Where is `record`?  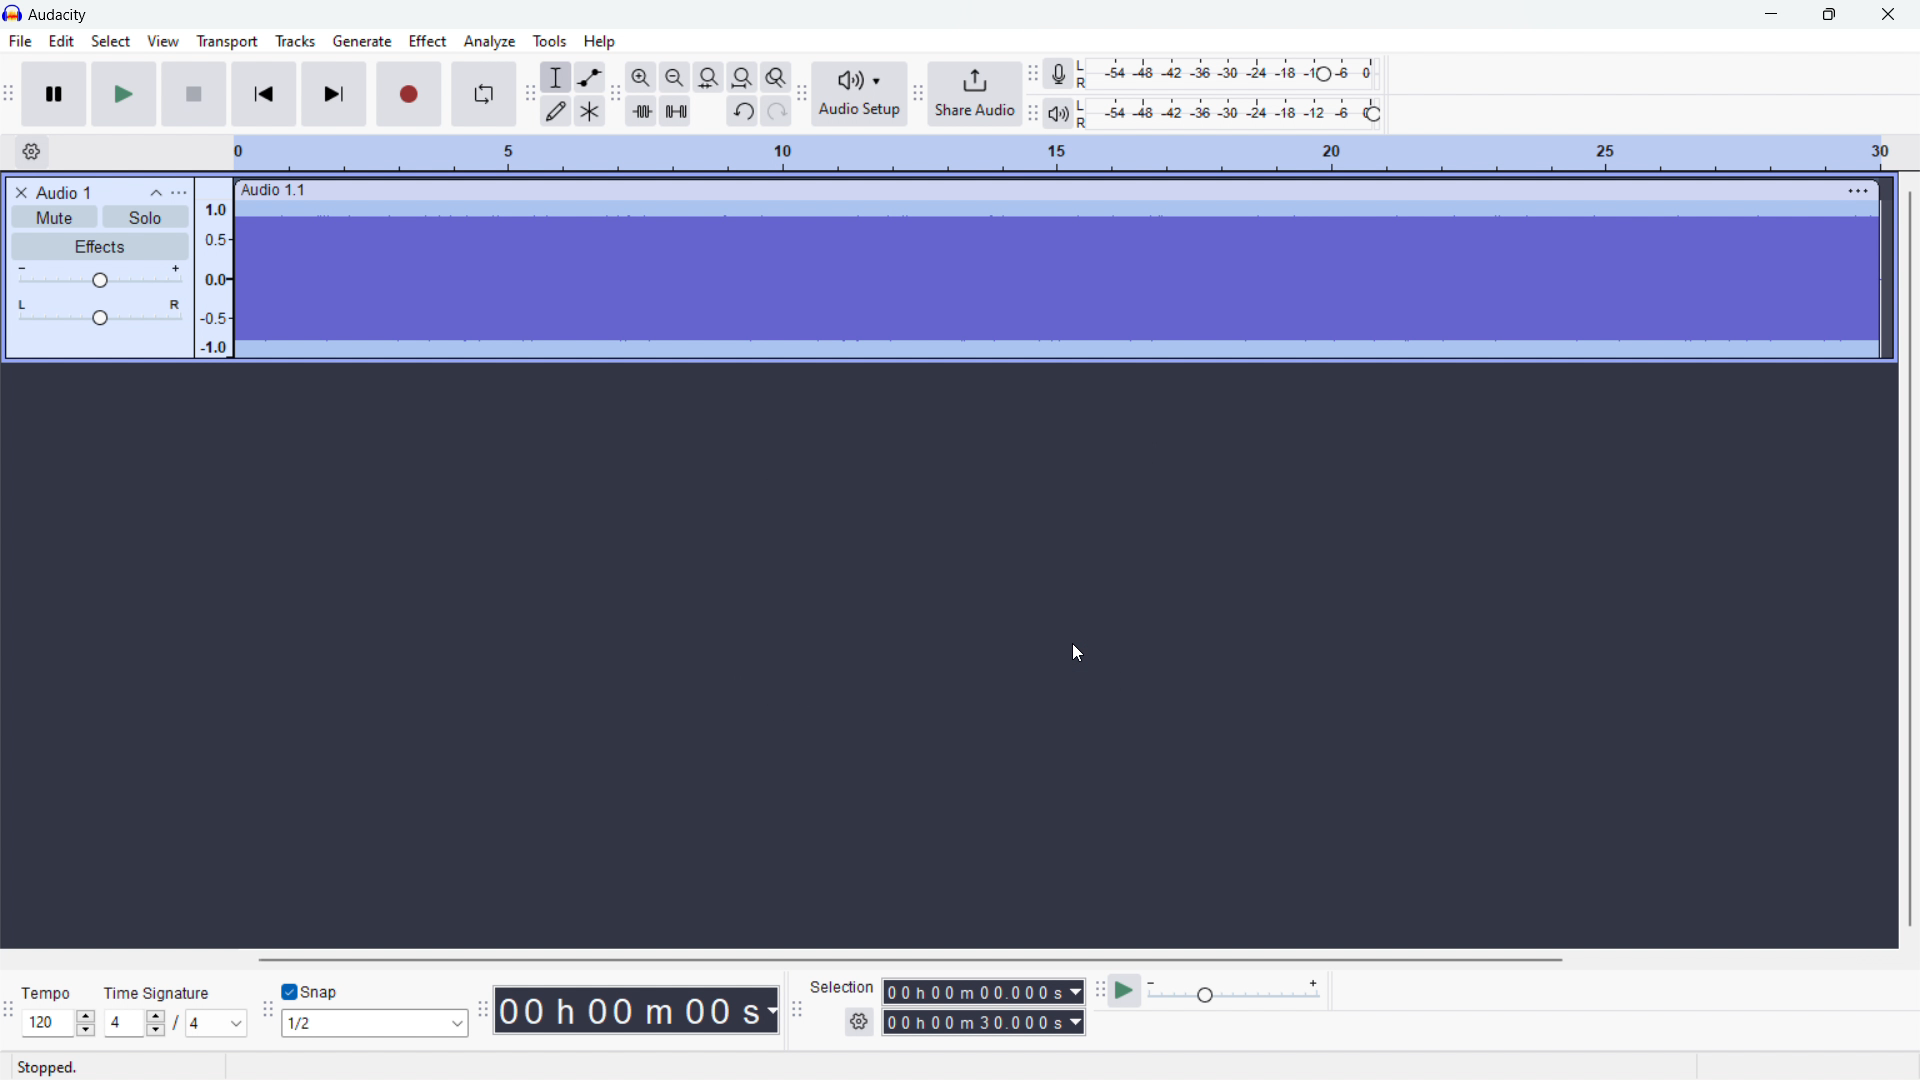 record is located at coordinates (409, 94).